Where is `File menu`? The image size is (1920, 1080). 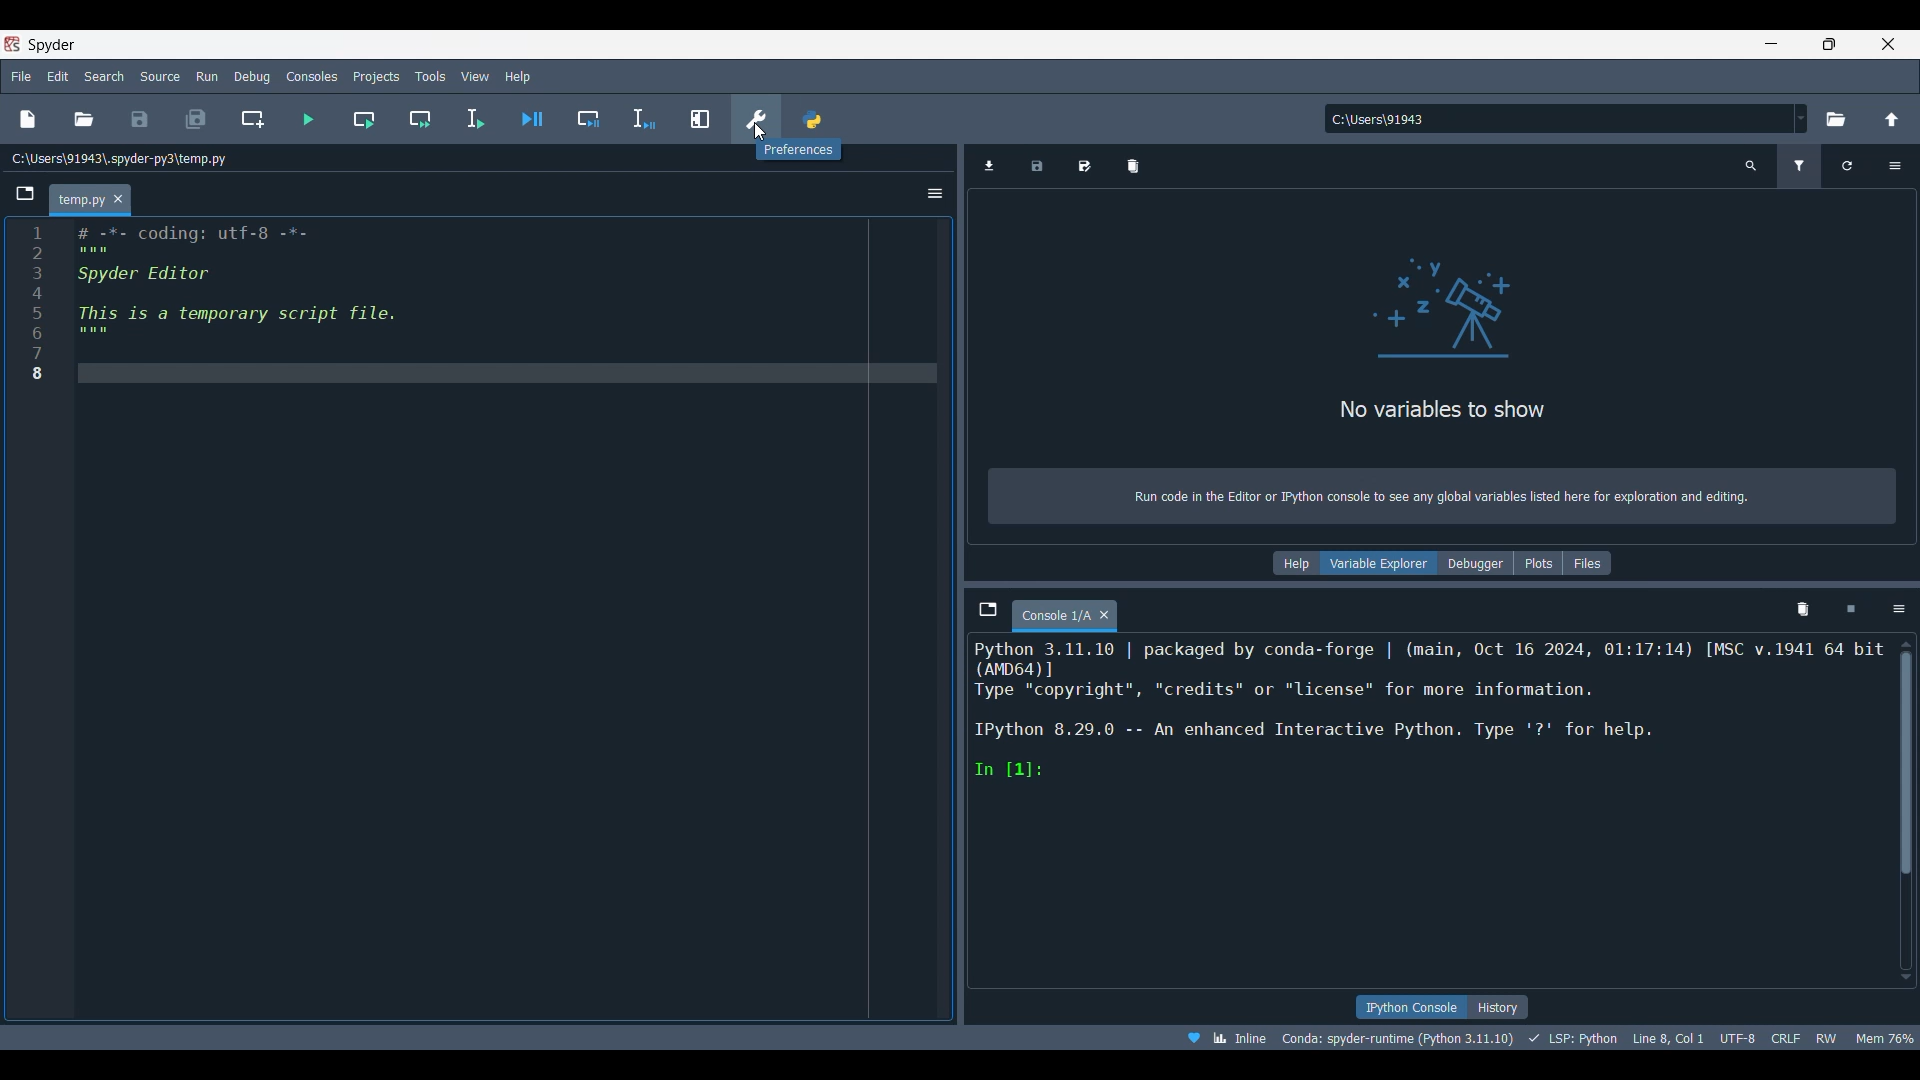 File menu is located at coordinates (22, 77).